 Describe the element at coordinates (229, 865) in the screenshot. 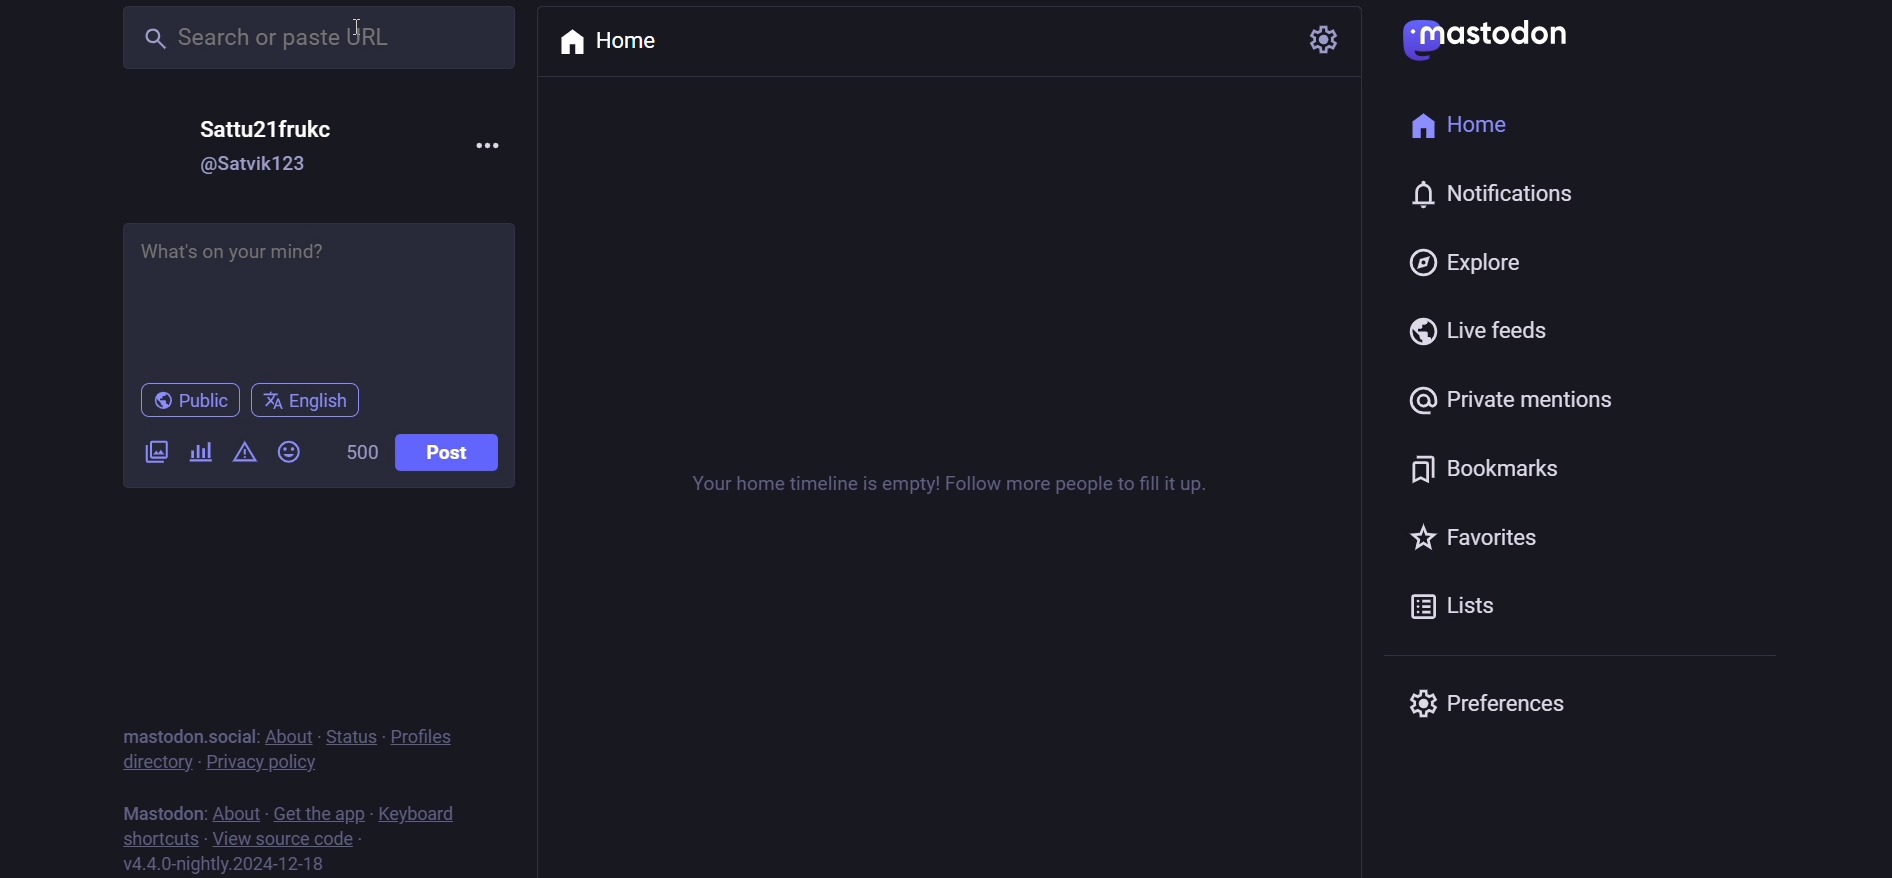

I see `version` at that location.